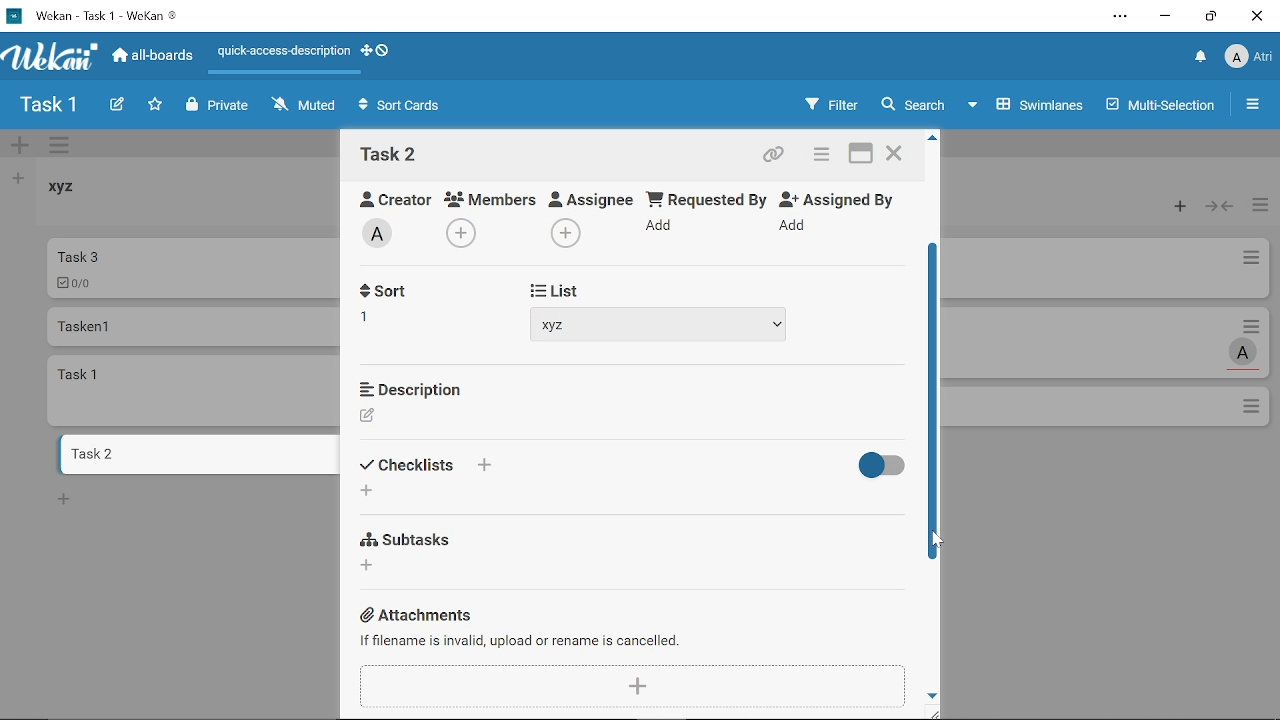  What do you see at coordinates (877, 466) in the screenshot?
I see `On/Off` at bounding box center [877, 466].